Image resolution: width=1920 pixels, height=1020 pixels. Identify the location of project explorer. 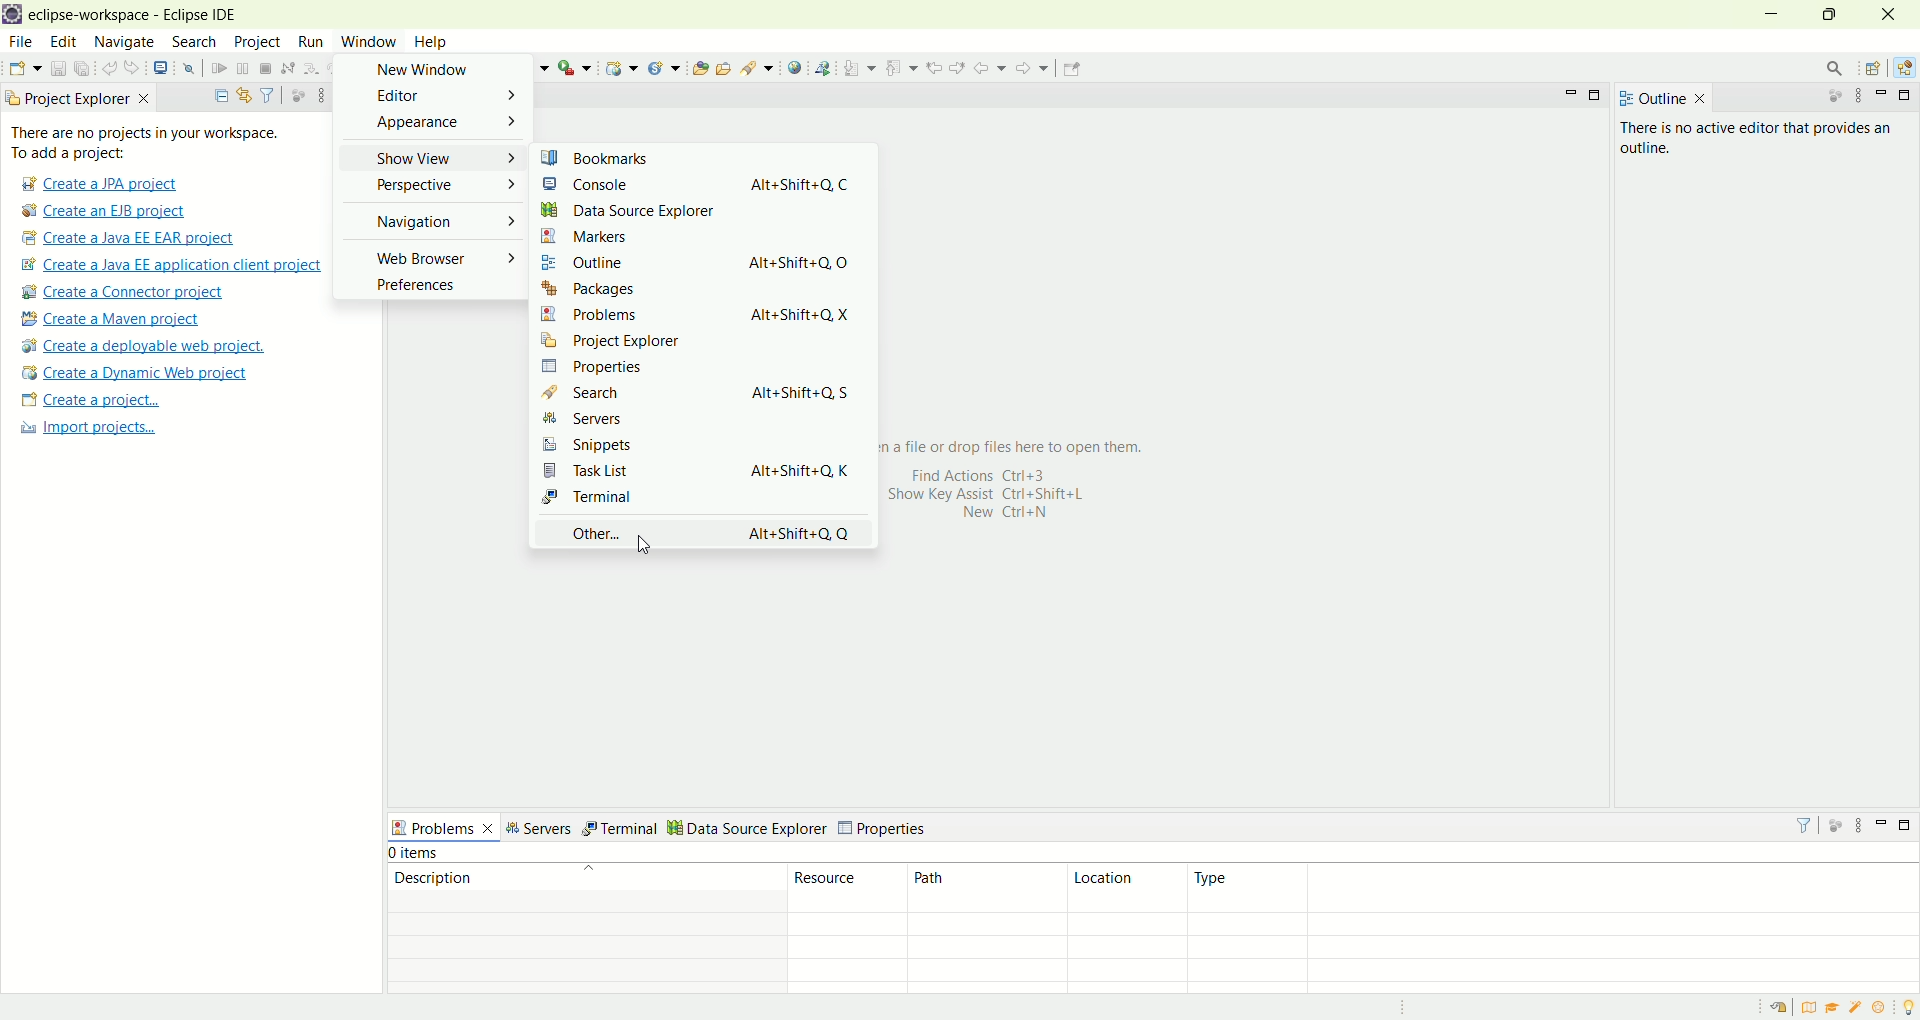
(634, 343).